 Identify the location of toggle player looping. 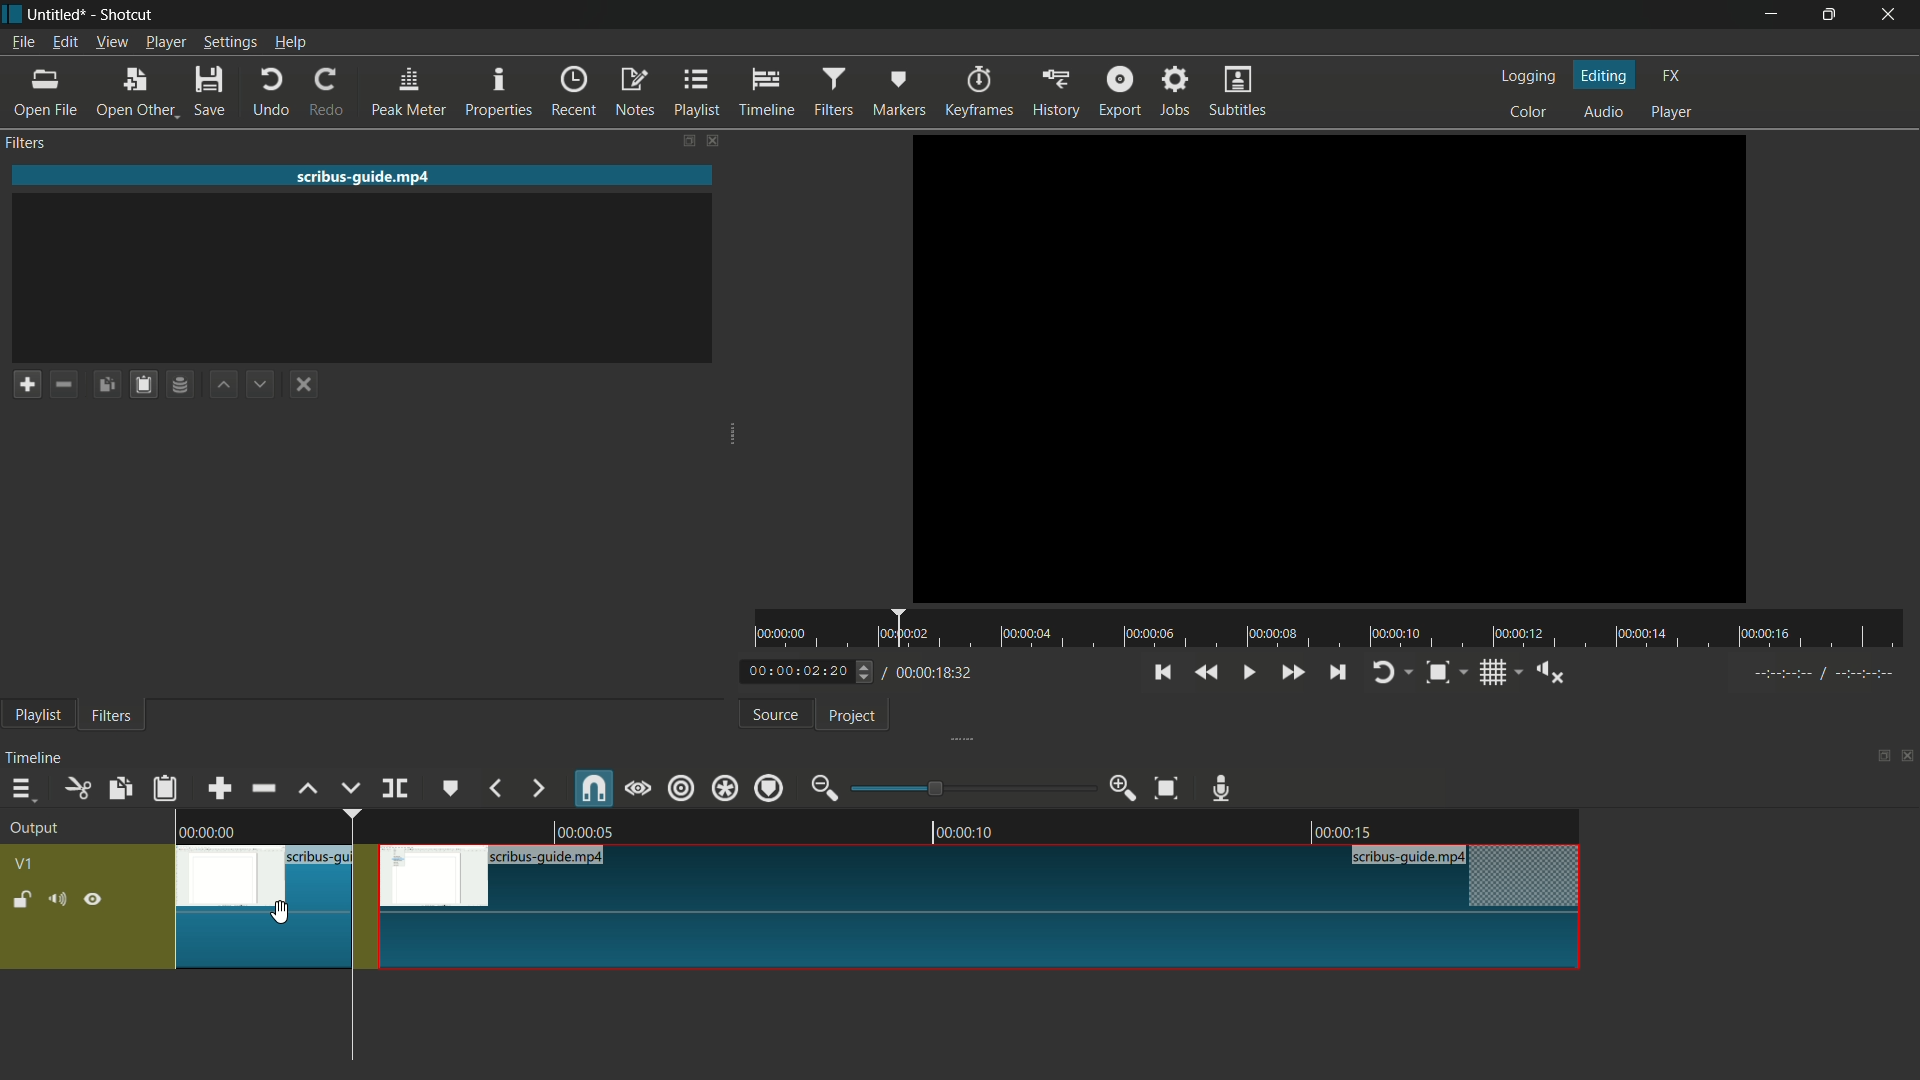
(1385, 673).